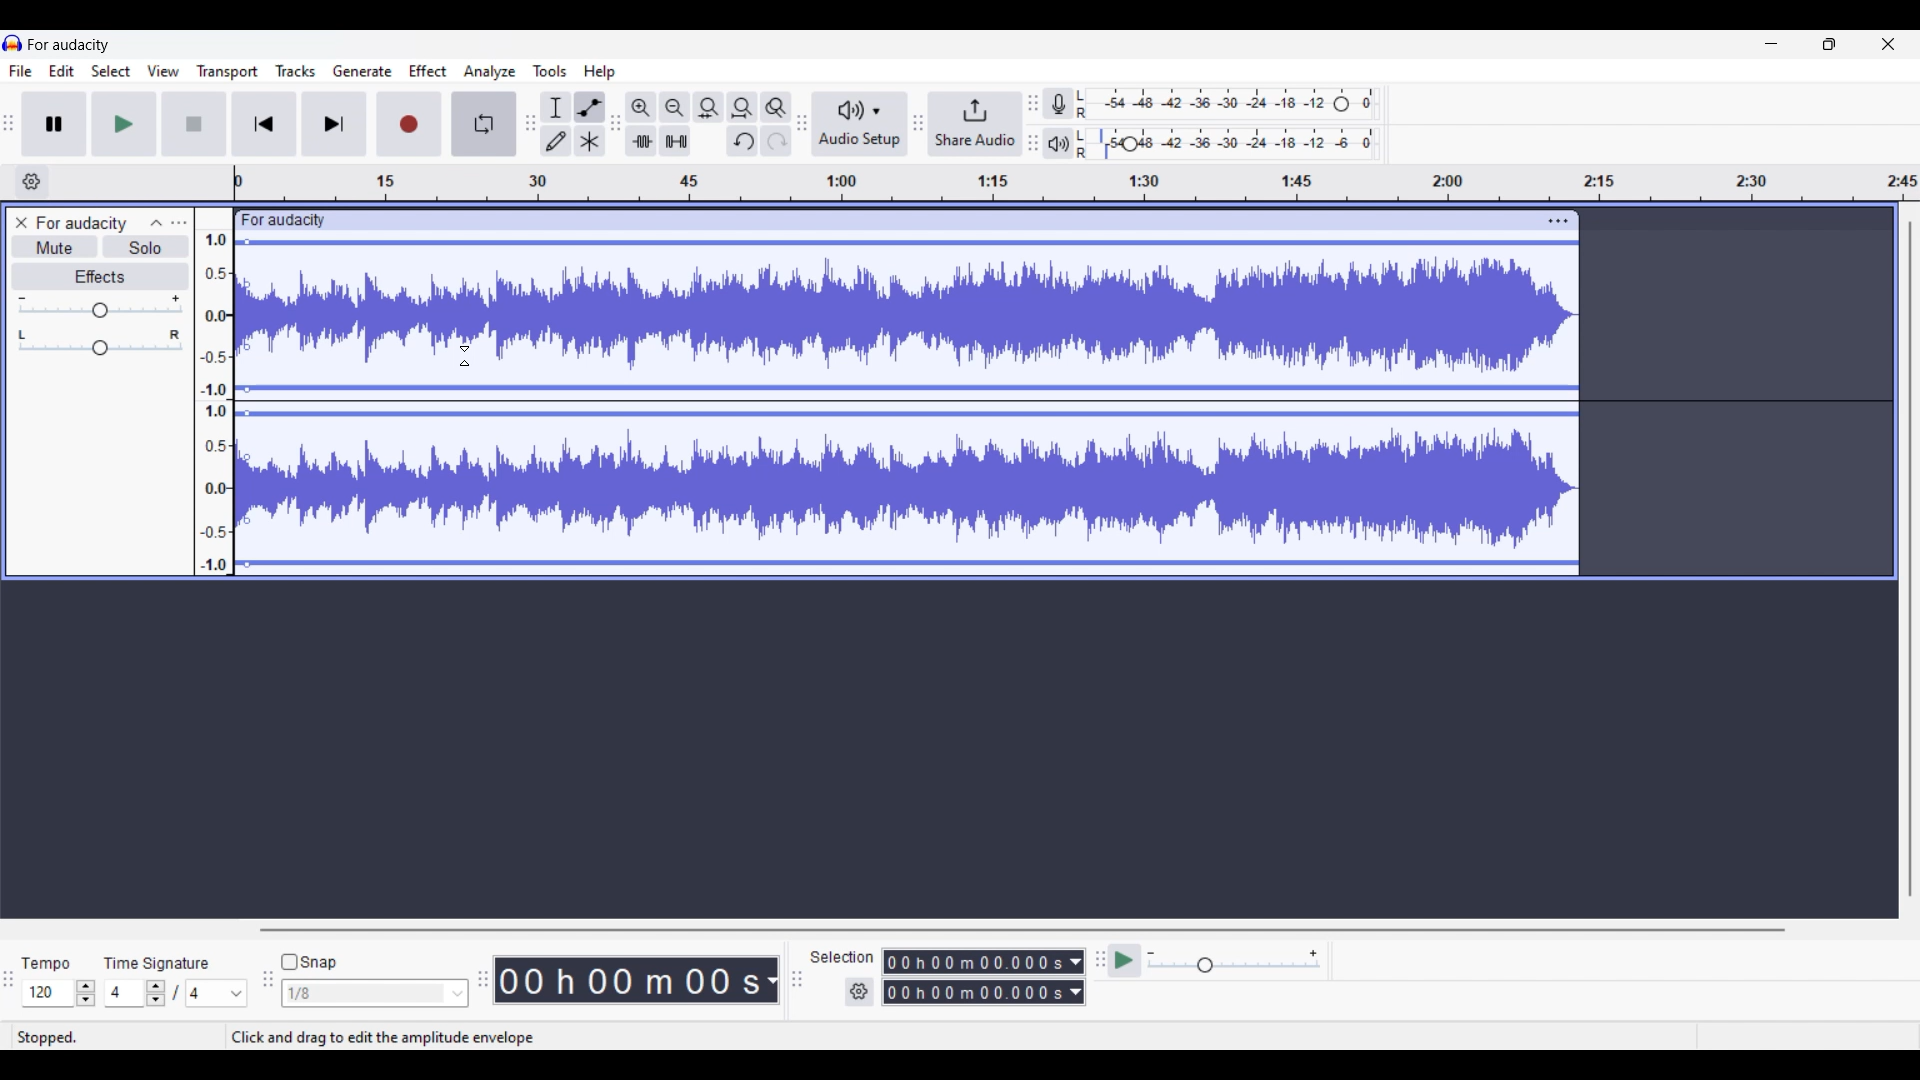 The image size is (1920, 1080). Describe the element at coordinates (591, 108) in the screenshot. I see `Envelop tool` at that location.